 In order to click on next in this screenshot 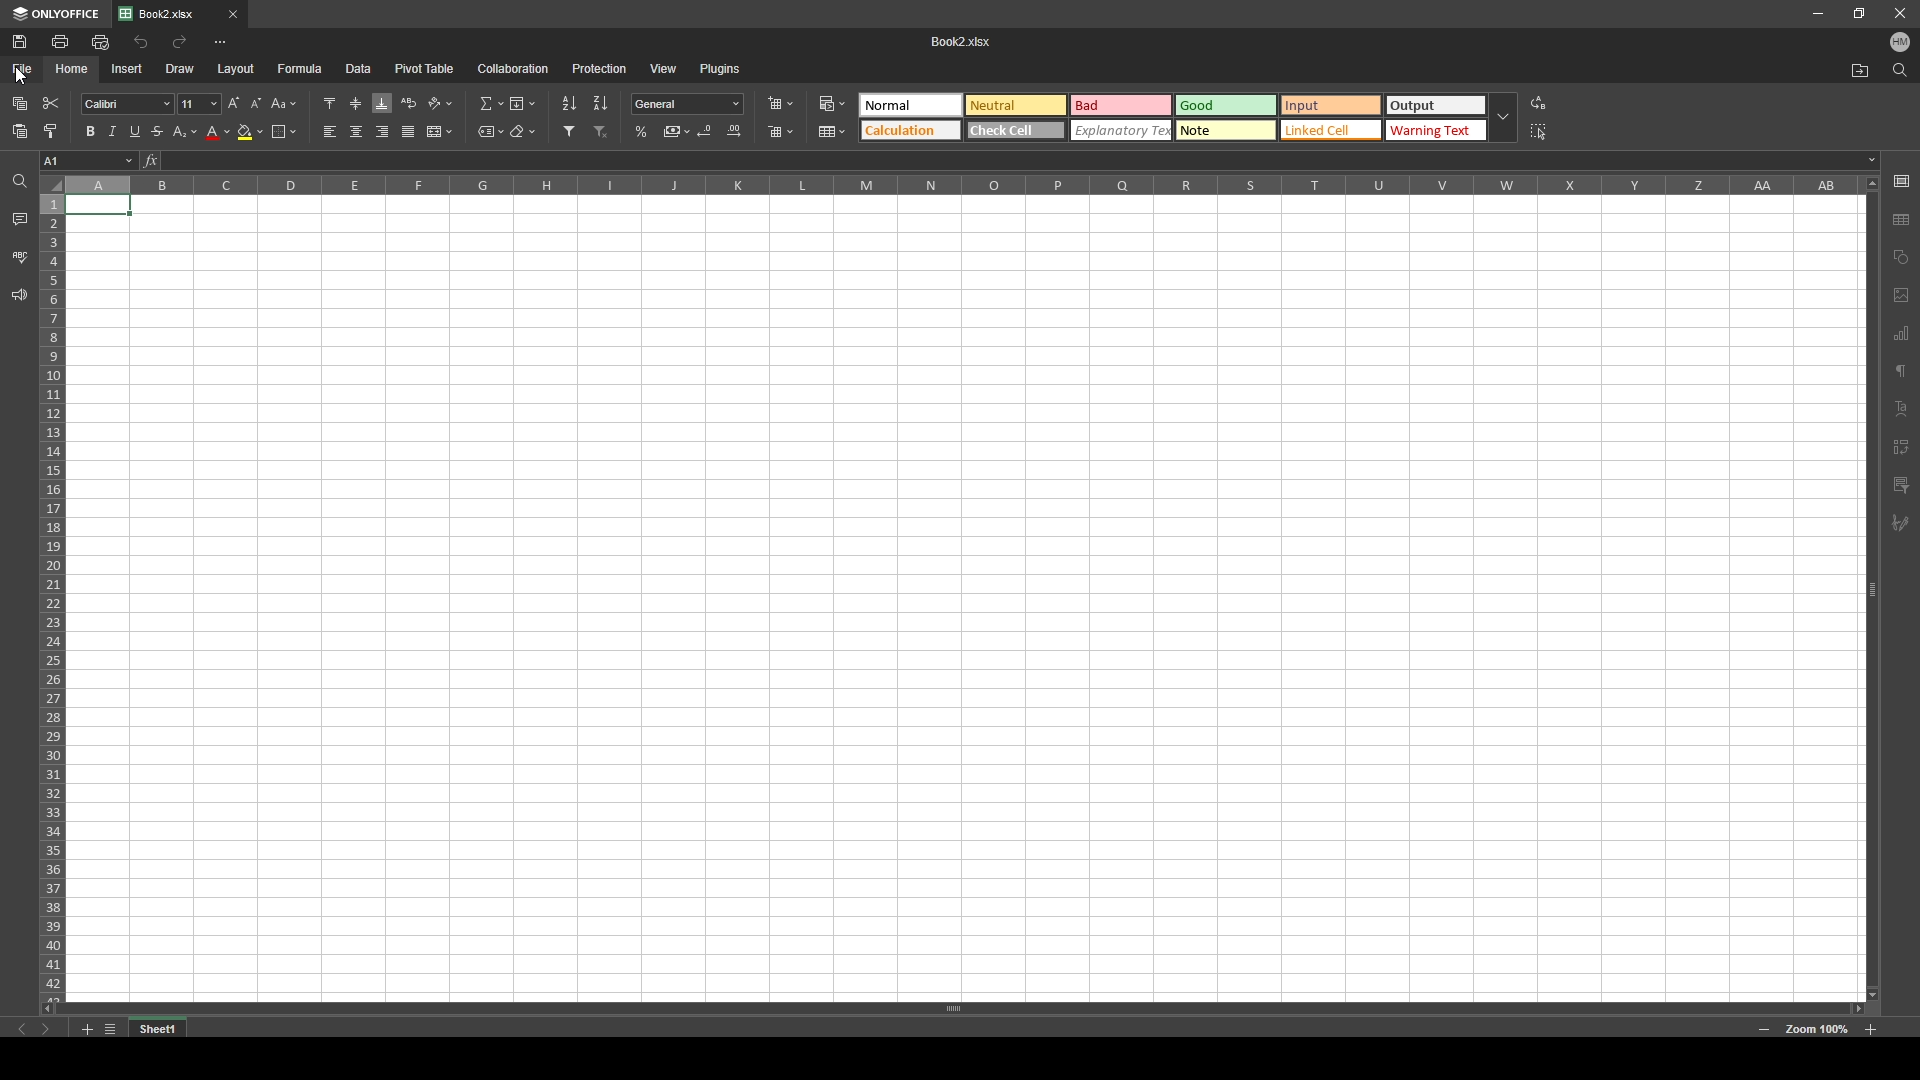, I will do `click(45, 1030)`.